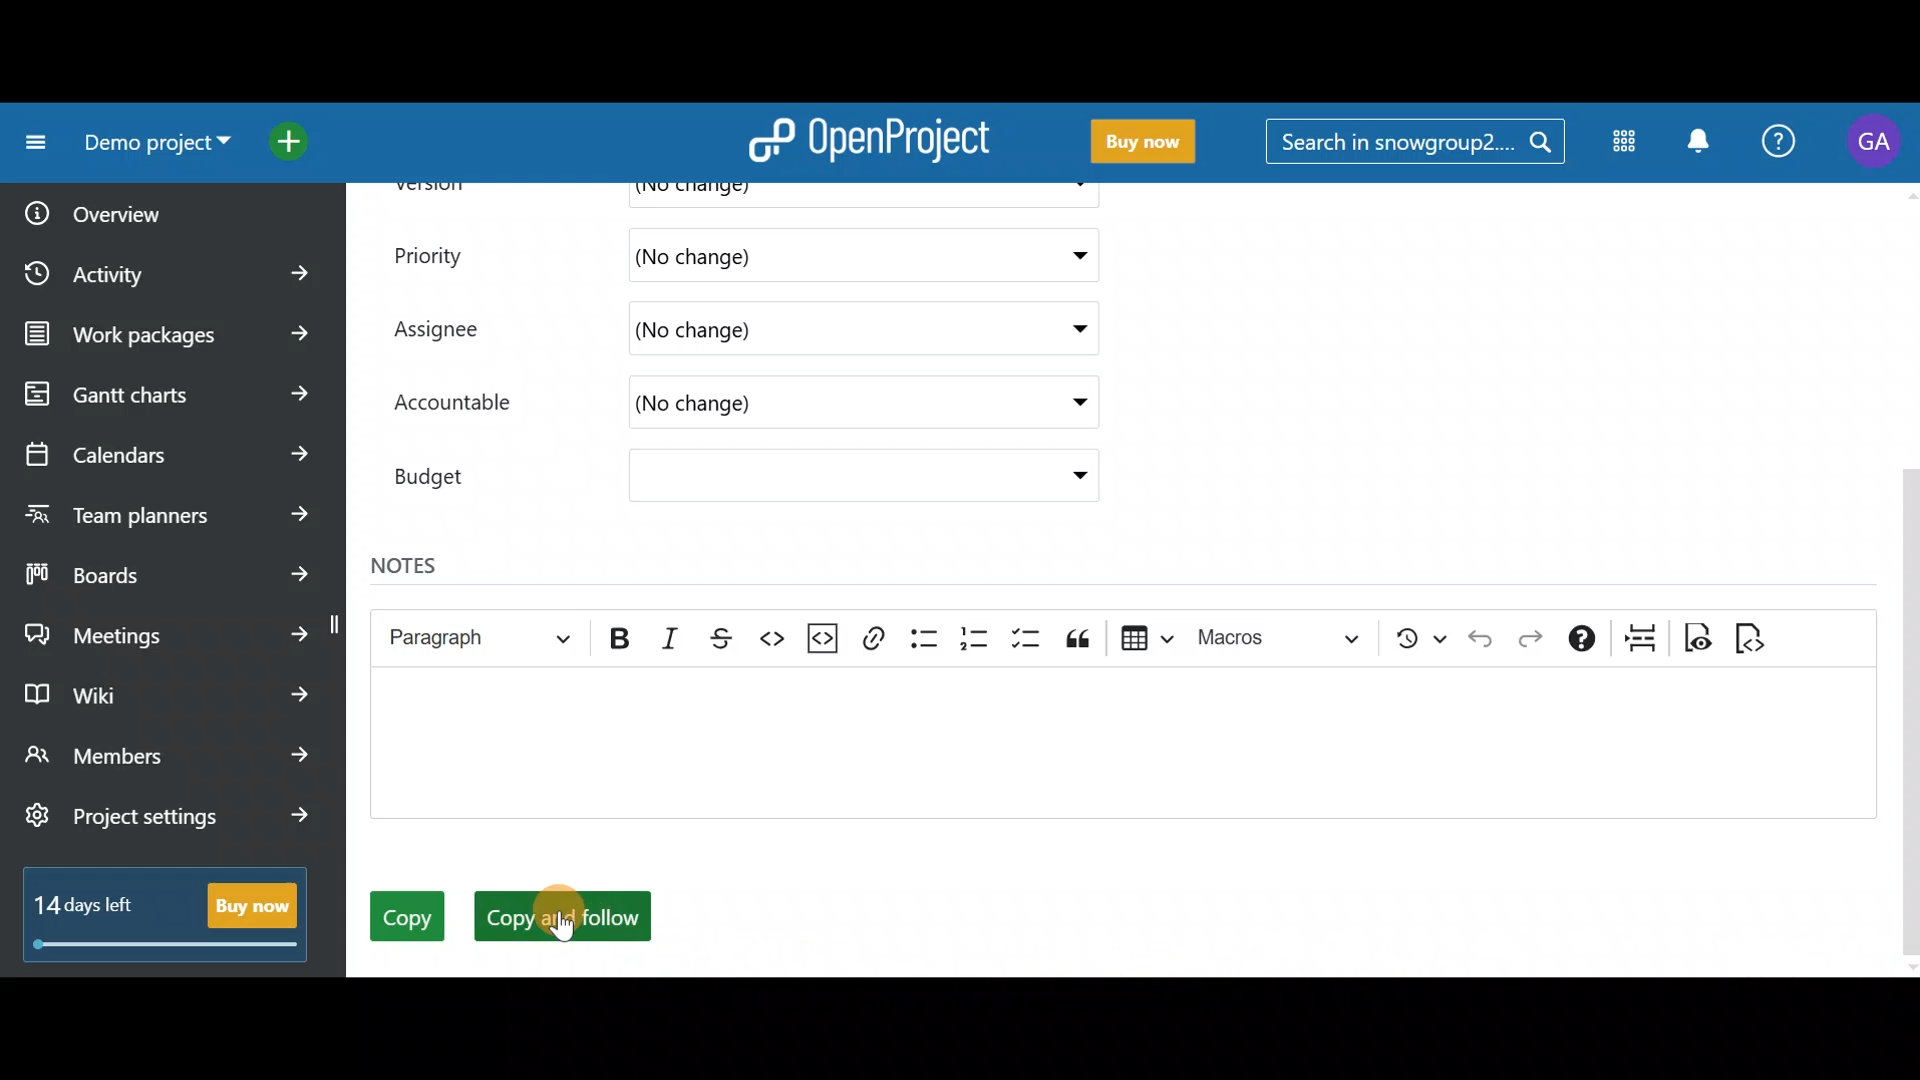 The height and width of the screenshot is (1080, 1920). I want to click on Choose macro, so click(1292, 637).